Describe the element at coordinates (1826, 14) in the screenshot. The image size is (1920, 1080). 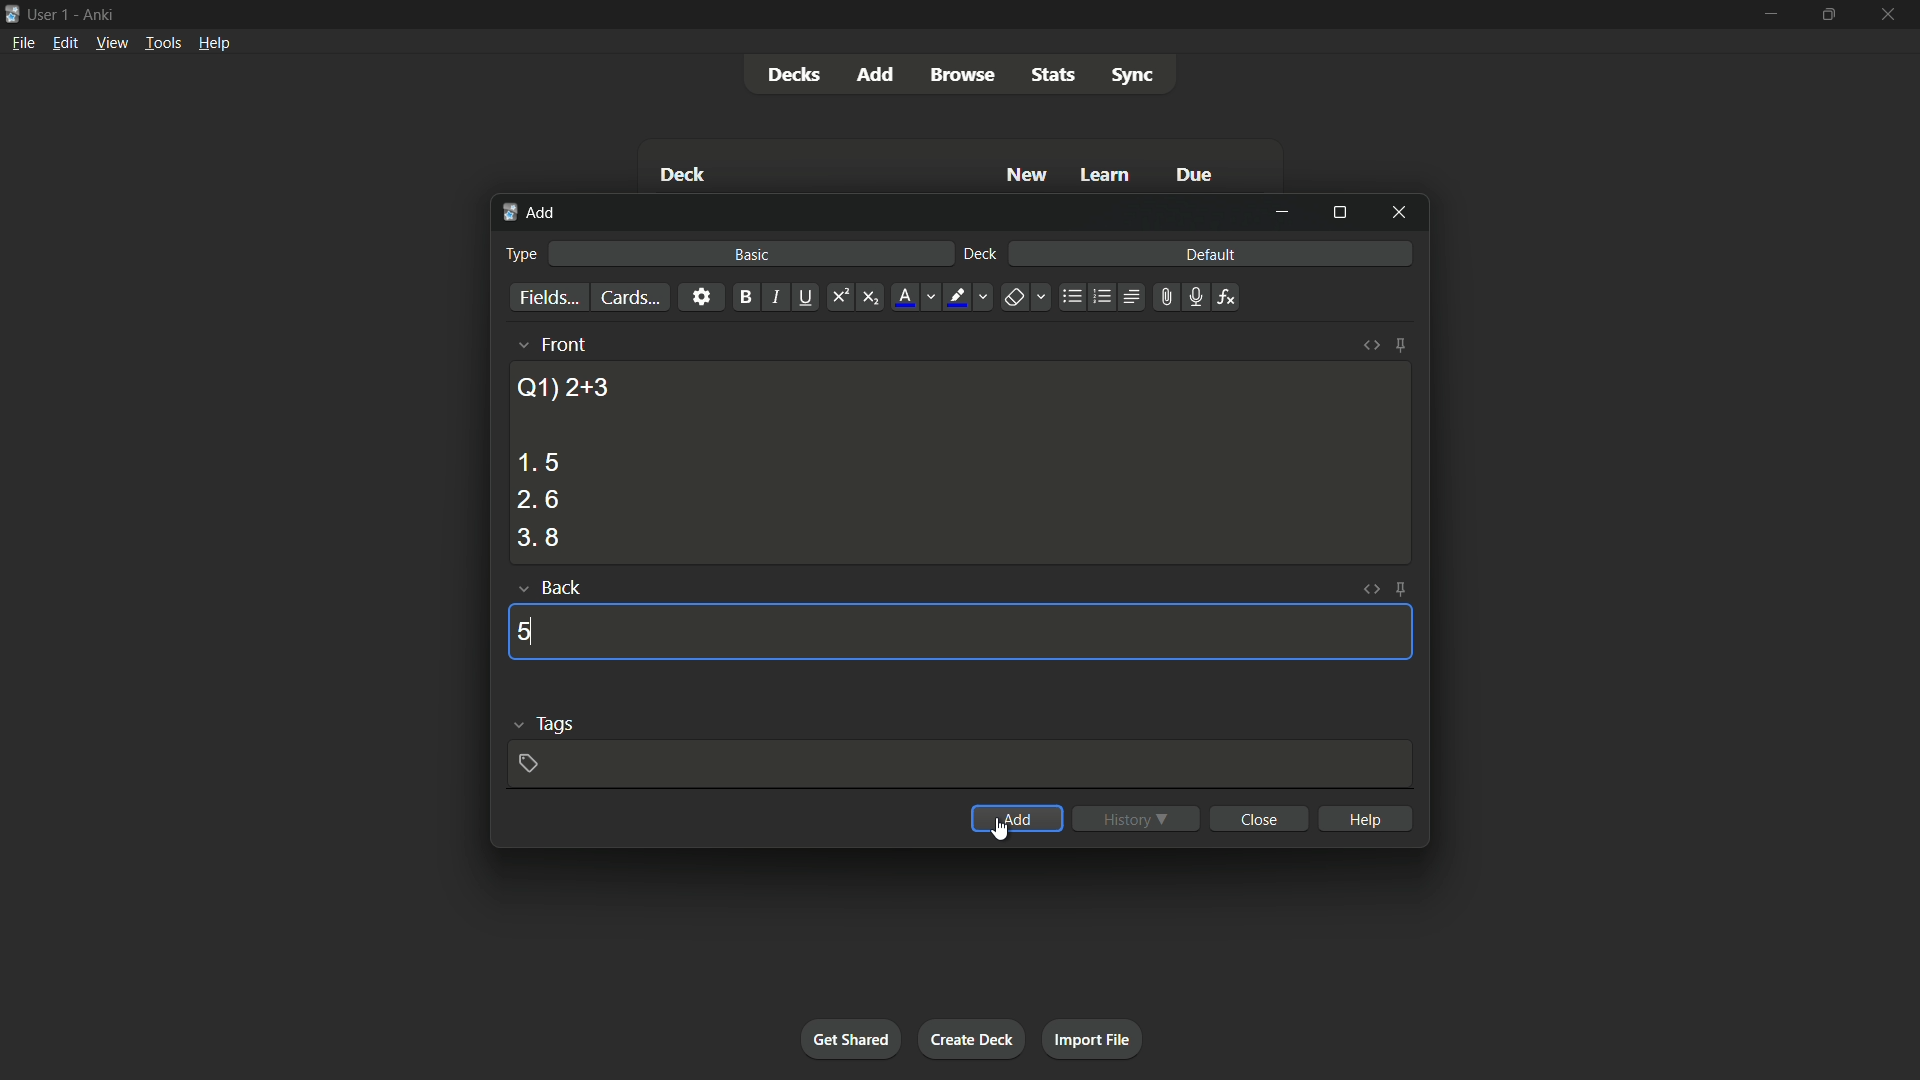
I see `maximize` at that location.